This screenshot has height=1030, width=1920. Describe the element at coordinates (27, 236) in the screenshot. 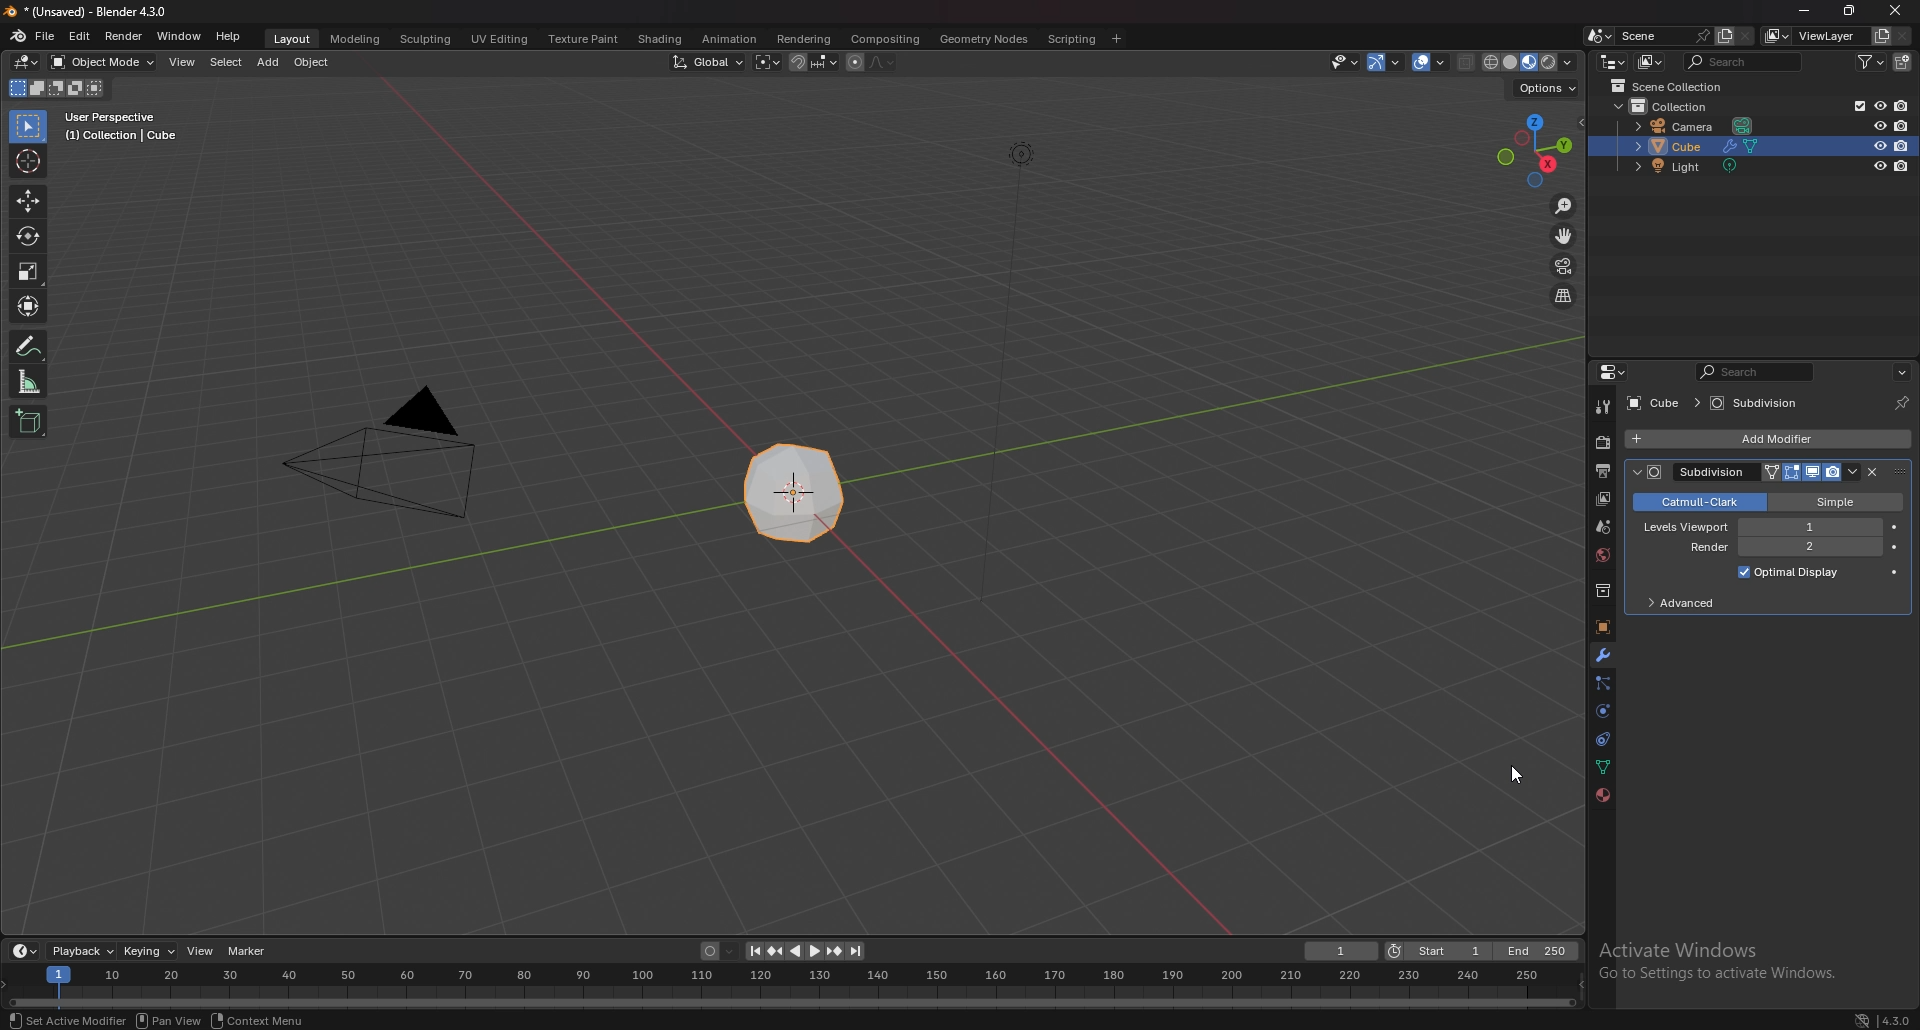

I see `rotate` at that location.